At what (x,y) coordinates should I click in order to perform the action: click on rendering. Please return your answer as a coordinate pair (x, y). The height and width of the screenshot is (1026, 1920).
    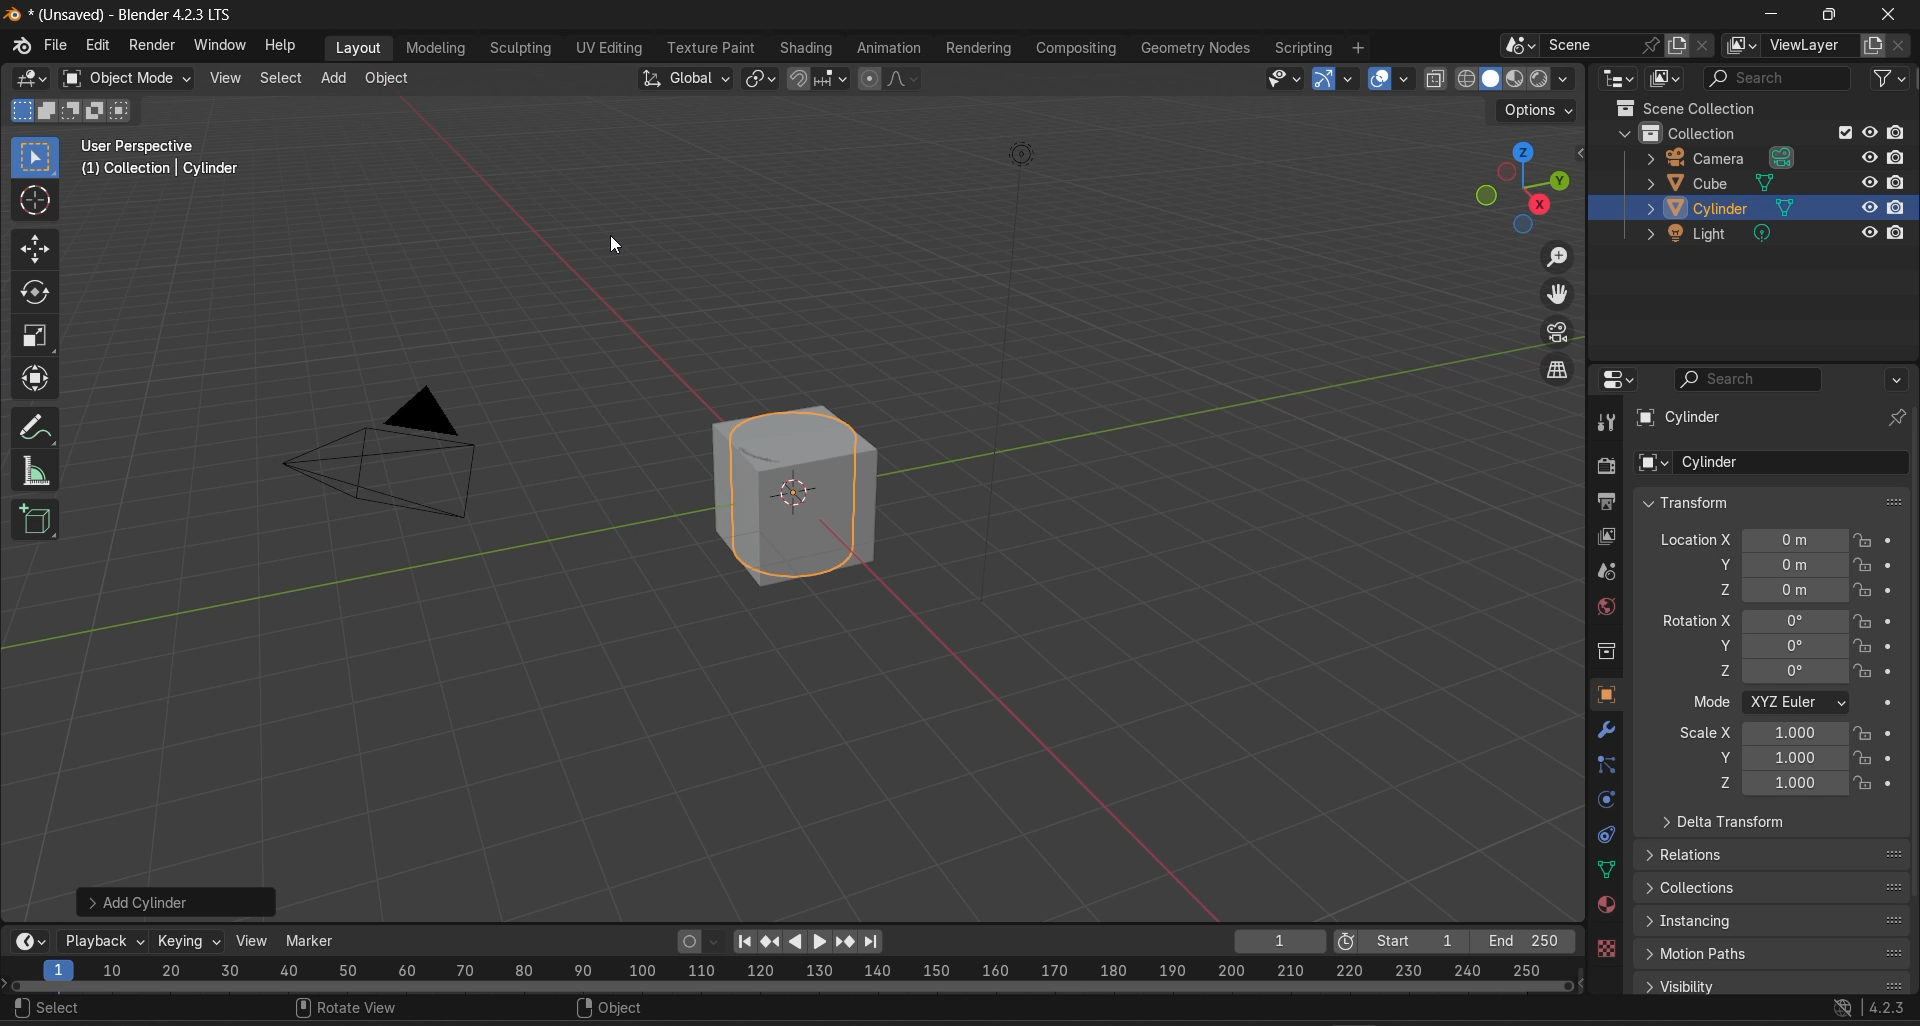
    Looking at the image, I should click on (983, 48).